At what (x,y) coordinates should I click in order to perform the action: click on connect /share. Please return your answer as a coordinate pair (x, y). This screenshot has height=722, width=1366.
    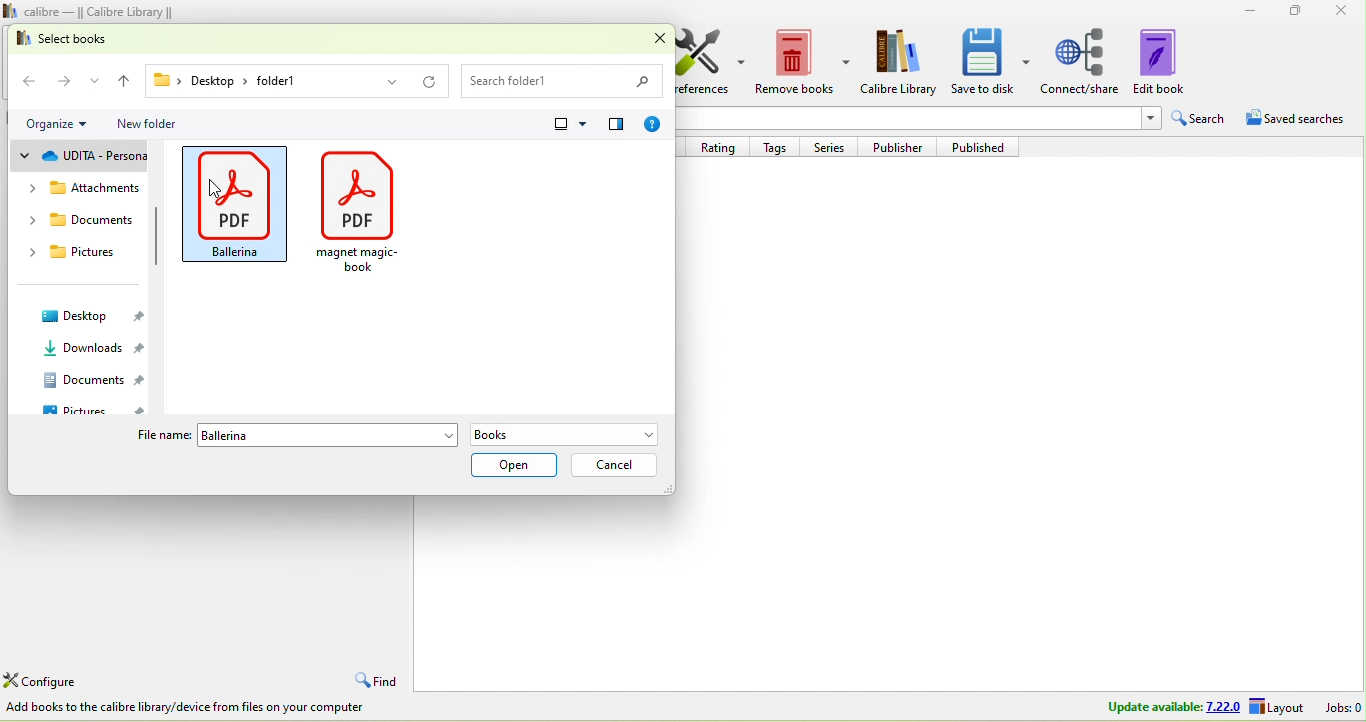
    Looking at the image, I should click on (1081, 62).